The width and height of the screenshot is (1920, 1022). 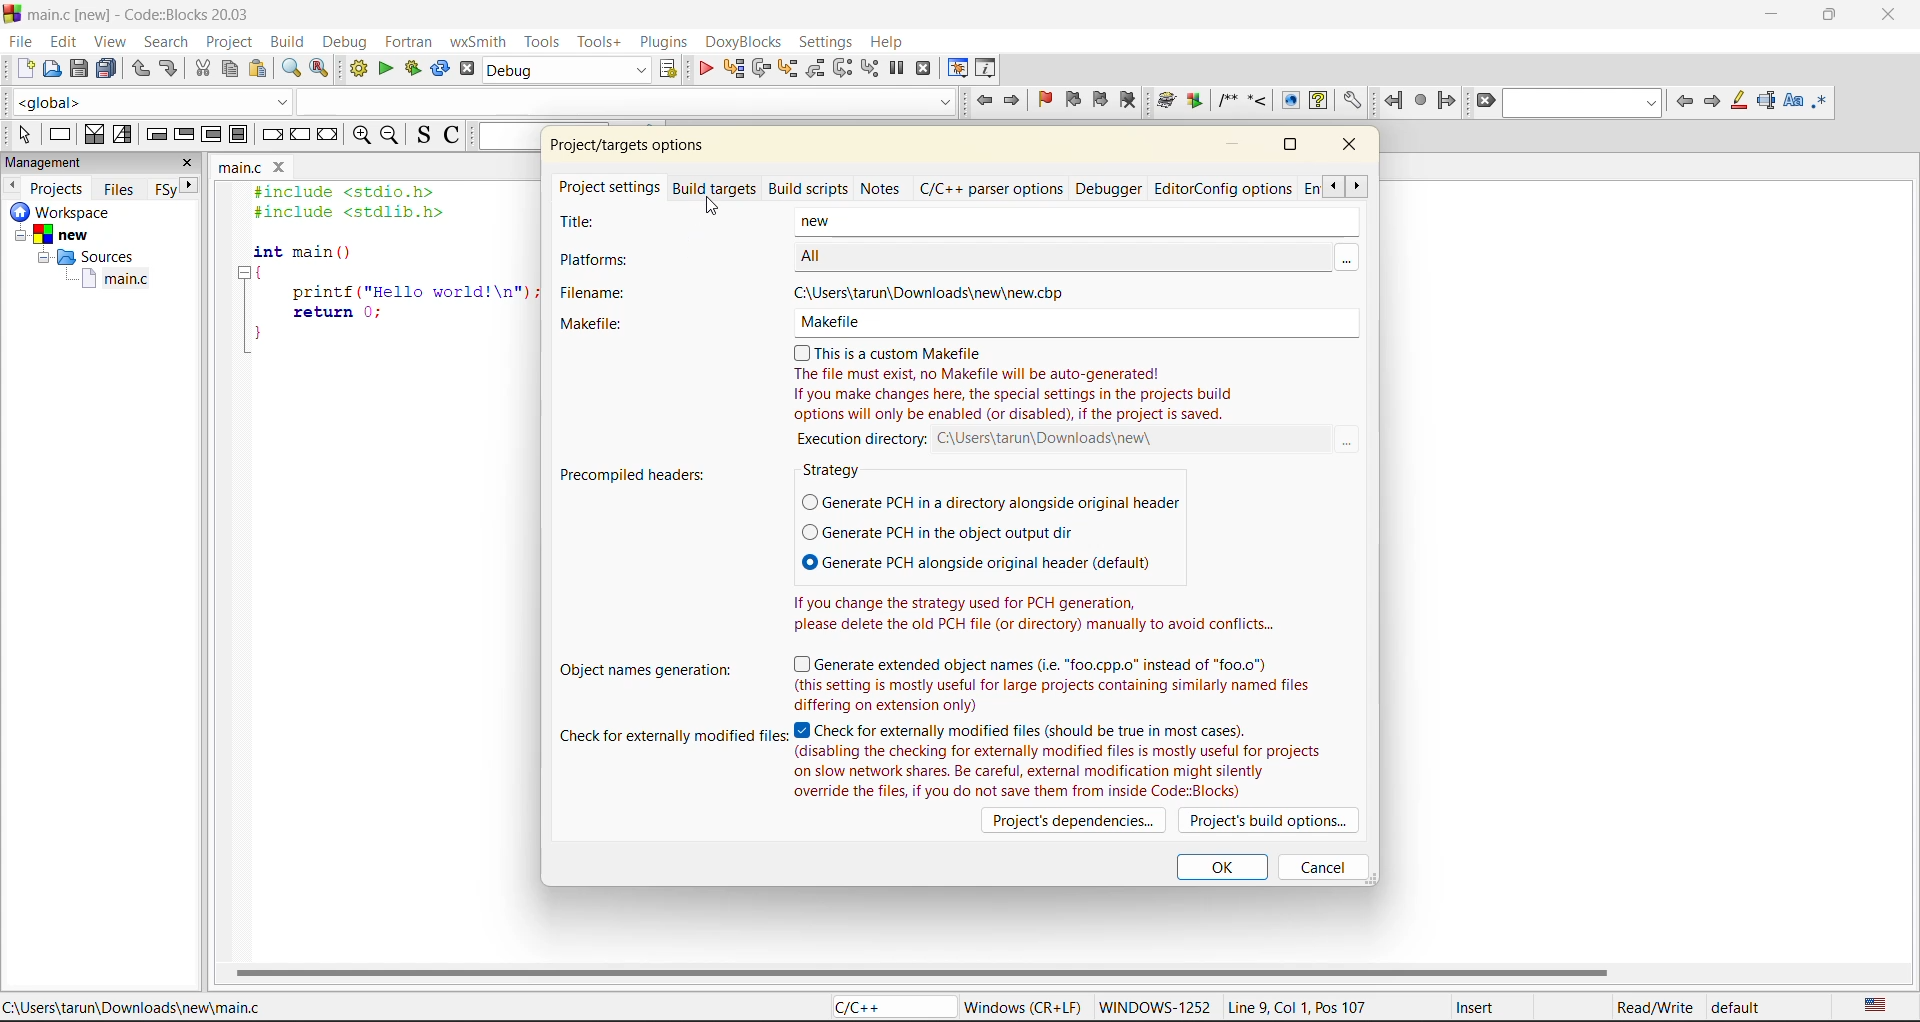 I want to click on break debugger, so click(x=898, y=69).